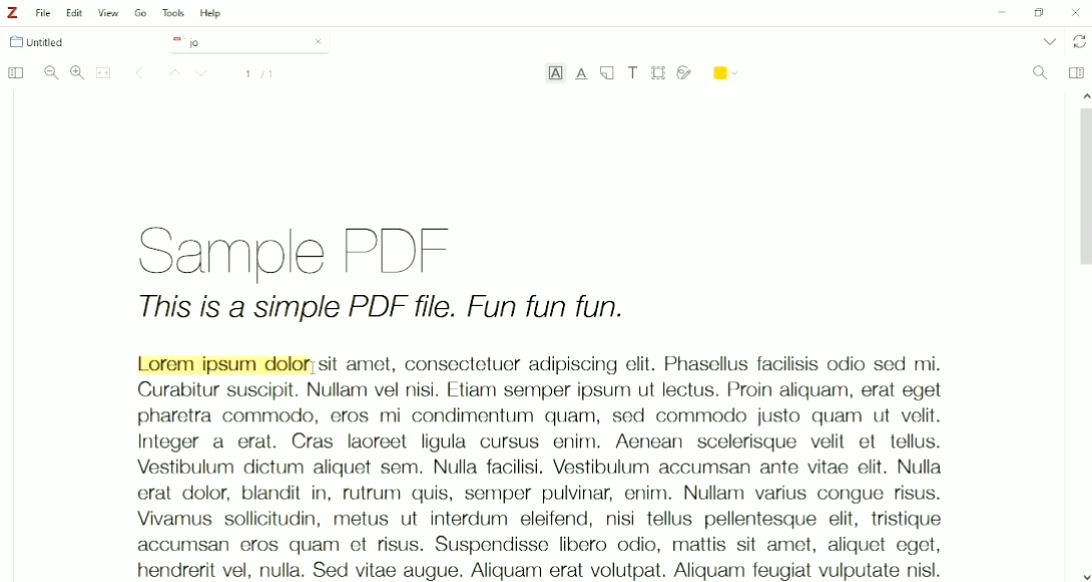 The width and height of the screenshot is (1092, 582). What do you see at coordinates (1080, 42) in the screenshot?
I see `Sync` at bounding box center [1080, 42].